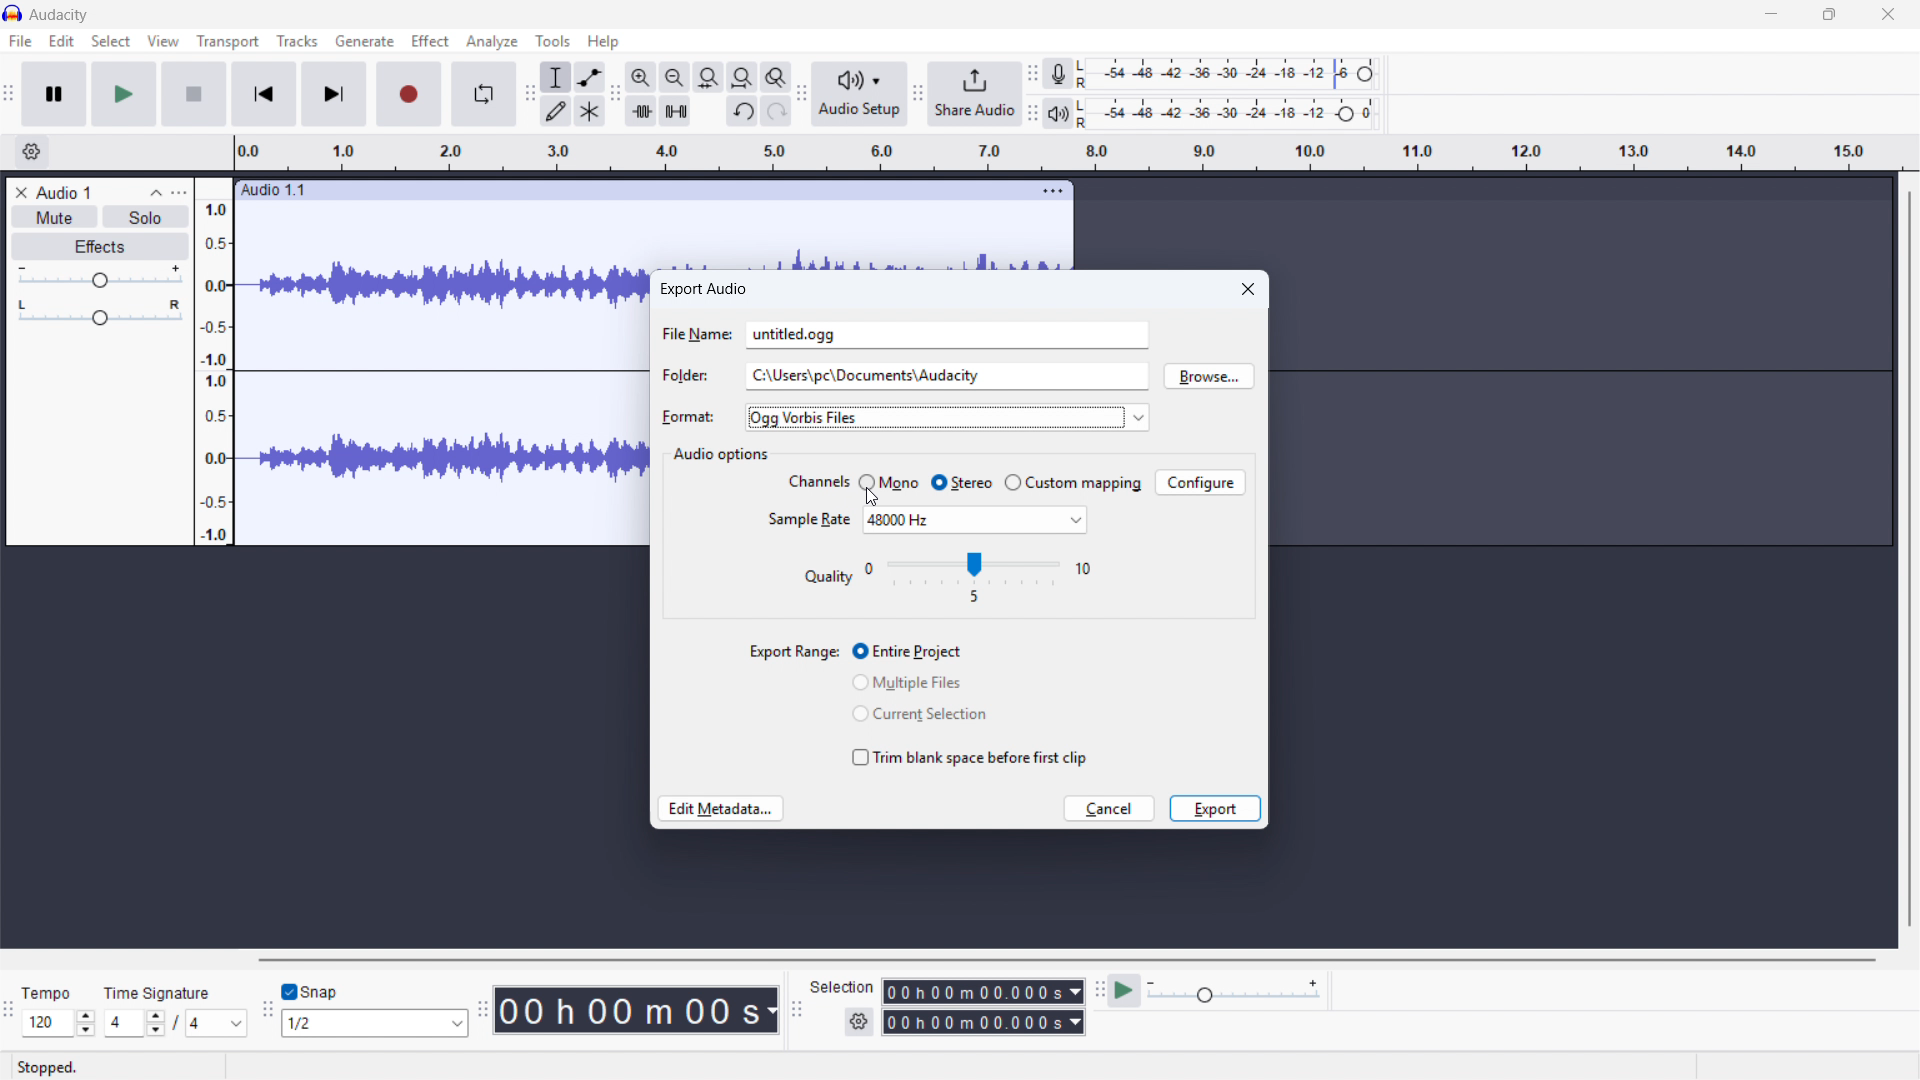 Image resolution: width=1920 pixels, height=1080 pixels. What do you see at coordinates (1201, 482) in the screenshot?
I see `Configure ` at bounding box center [1201, 482].